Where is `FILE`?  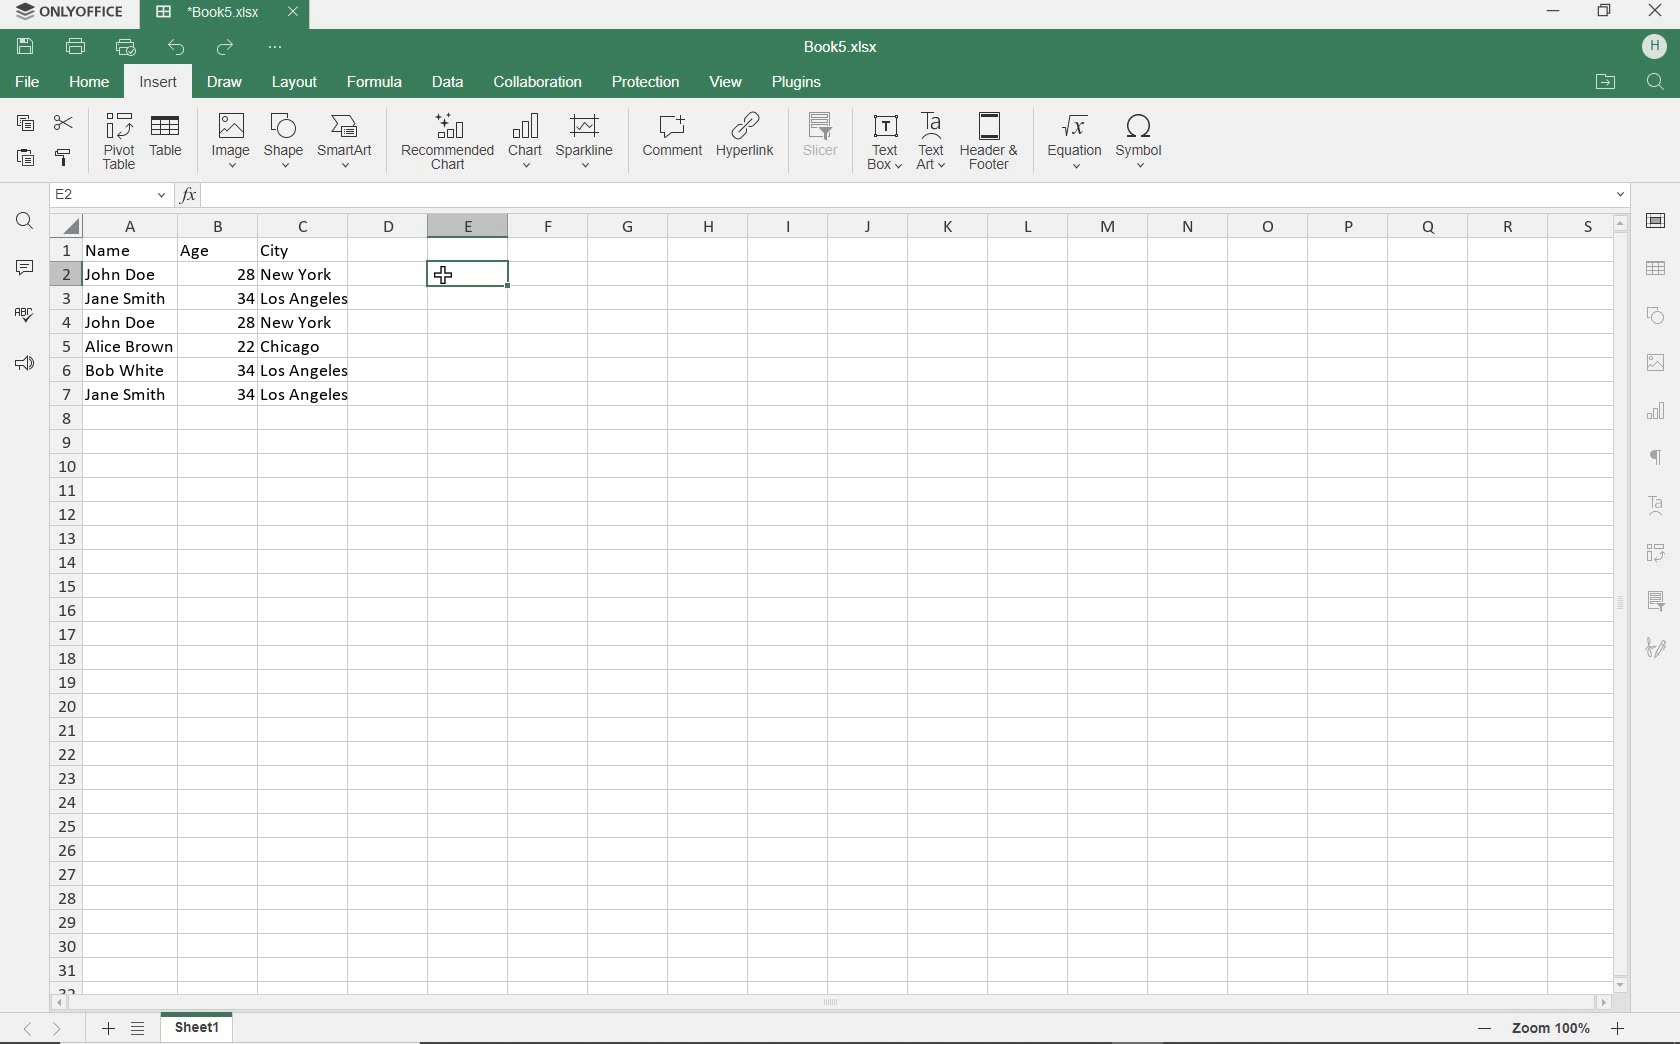
FILE is located at coordinates (26, 82).